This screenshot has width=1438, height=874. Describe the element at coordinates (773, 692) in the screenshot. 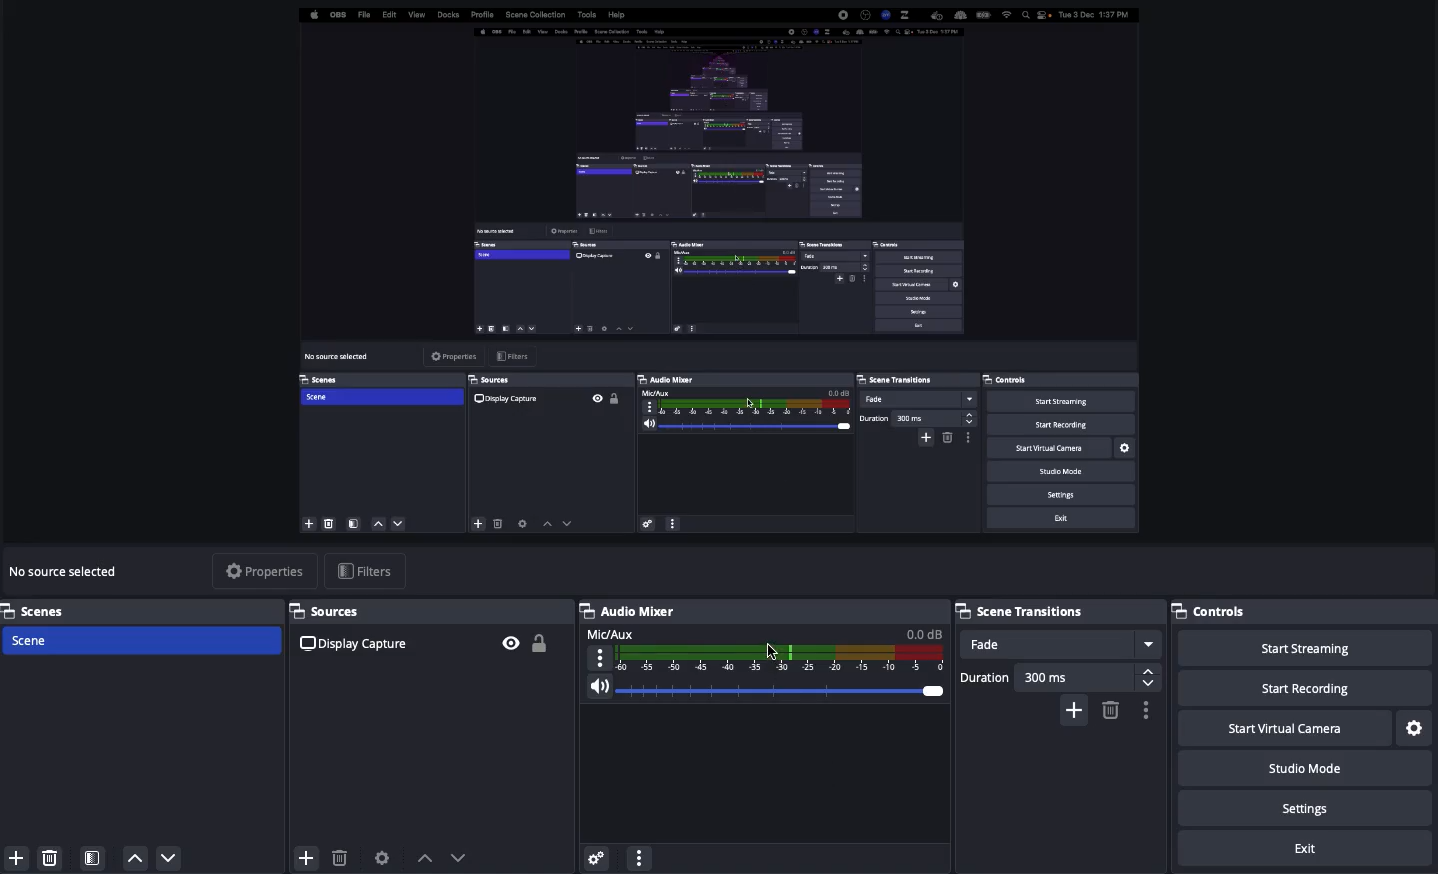

I see `Volume` at that location.